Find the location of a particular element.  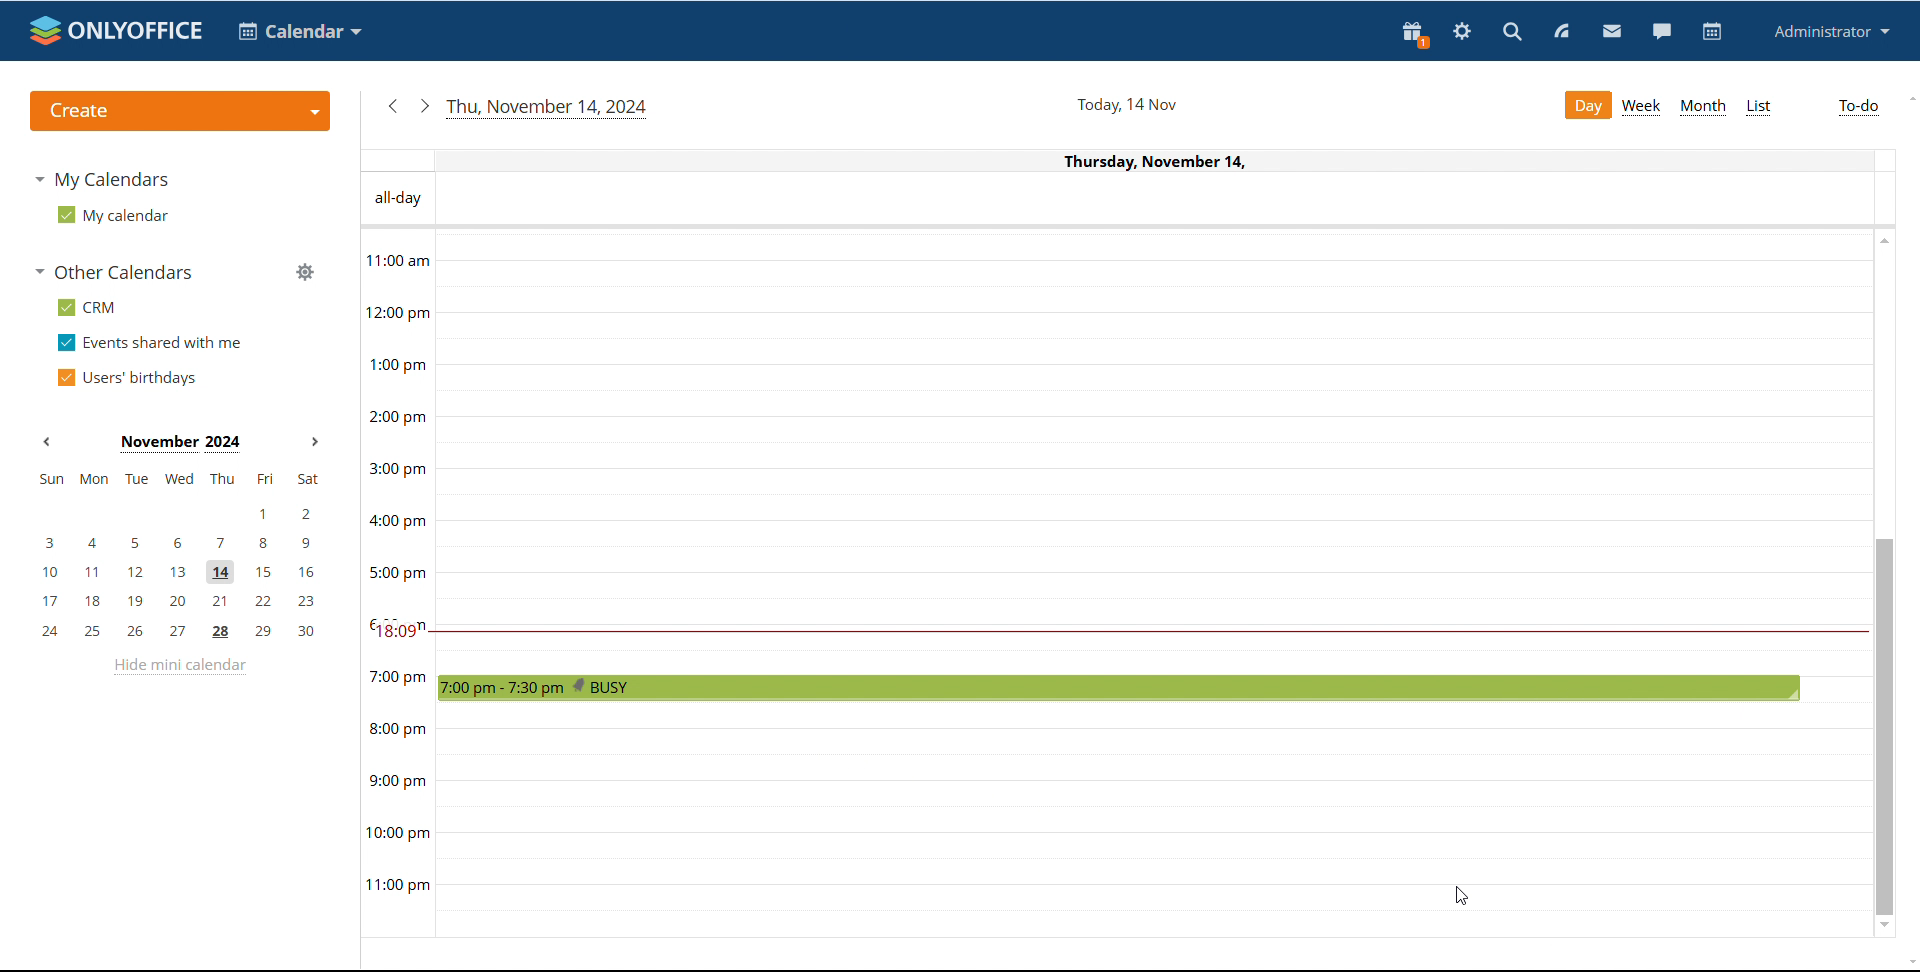

settings is located at coordinates (1462, 33).